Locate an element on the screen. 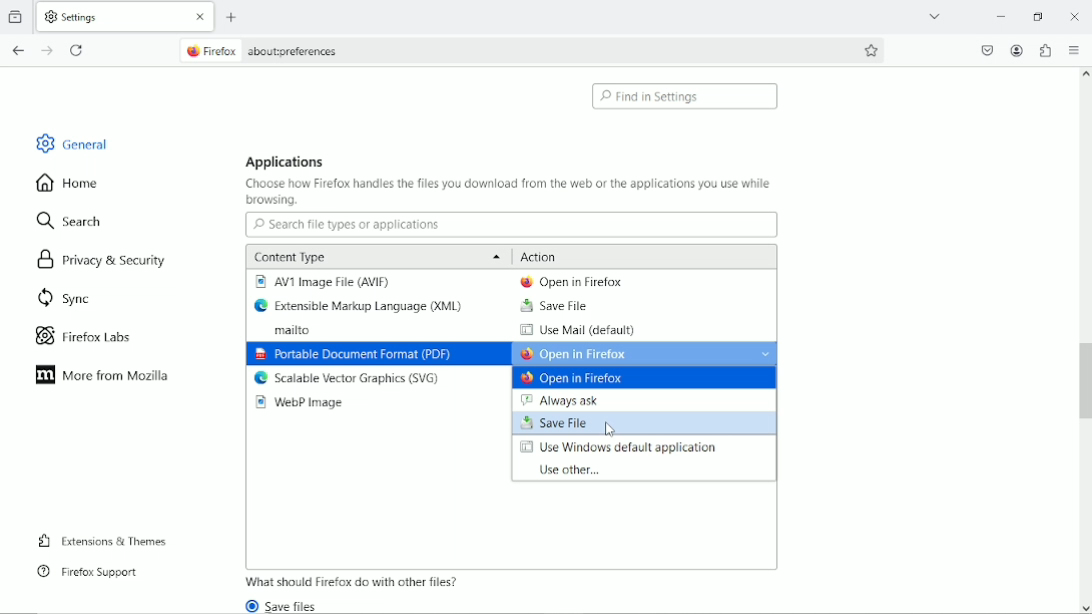 The image size is (1092, 614). Privacy & security is located at coordinates (105, 263).